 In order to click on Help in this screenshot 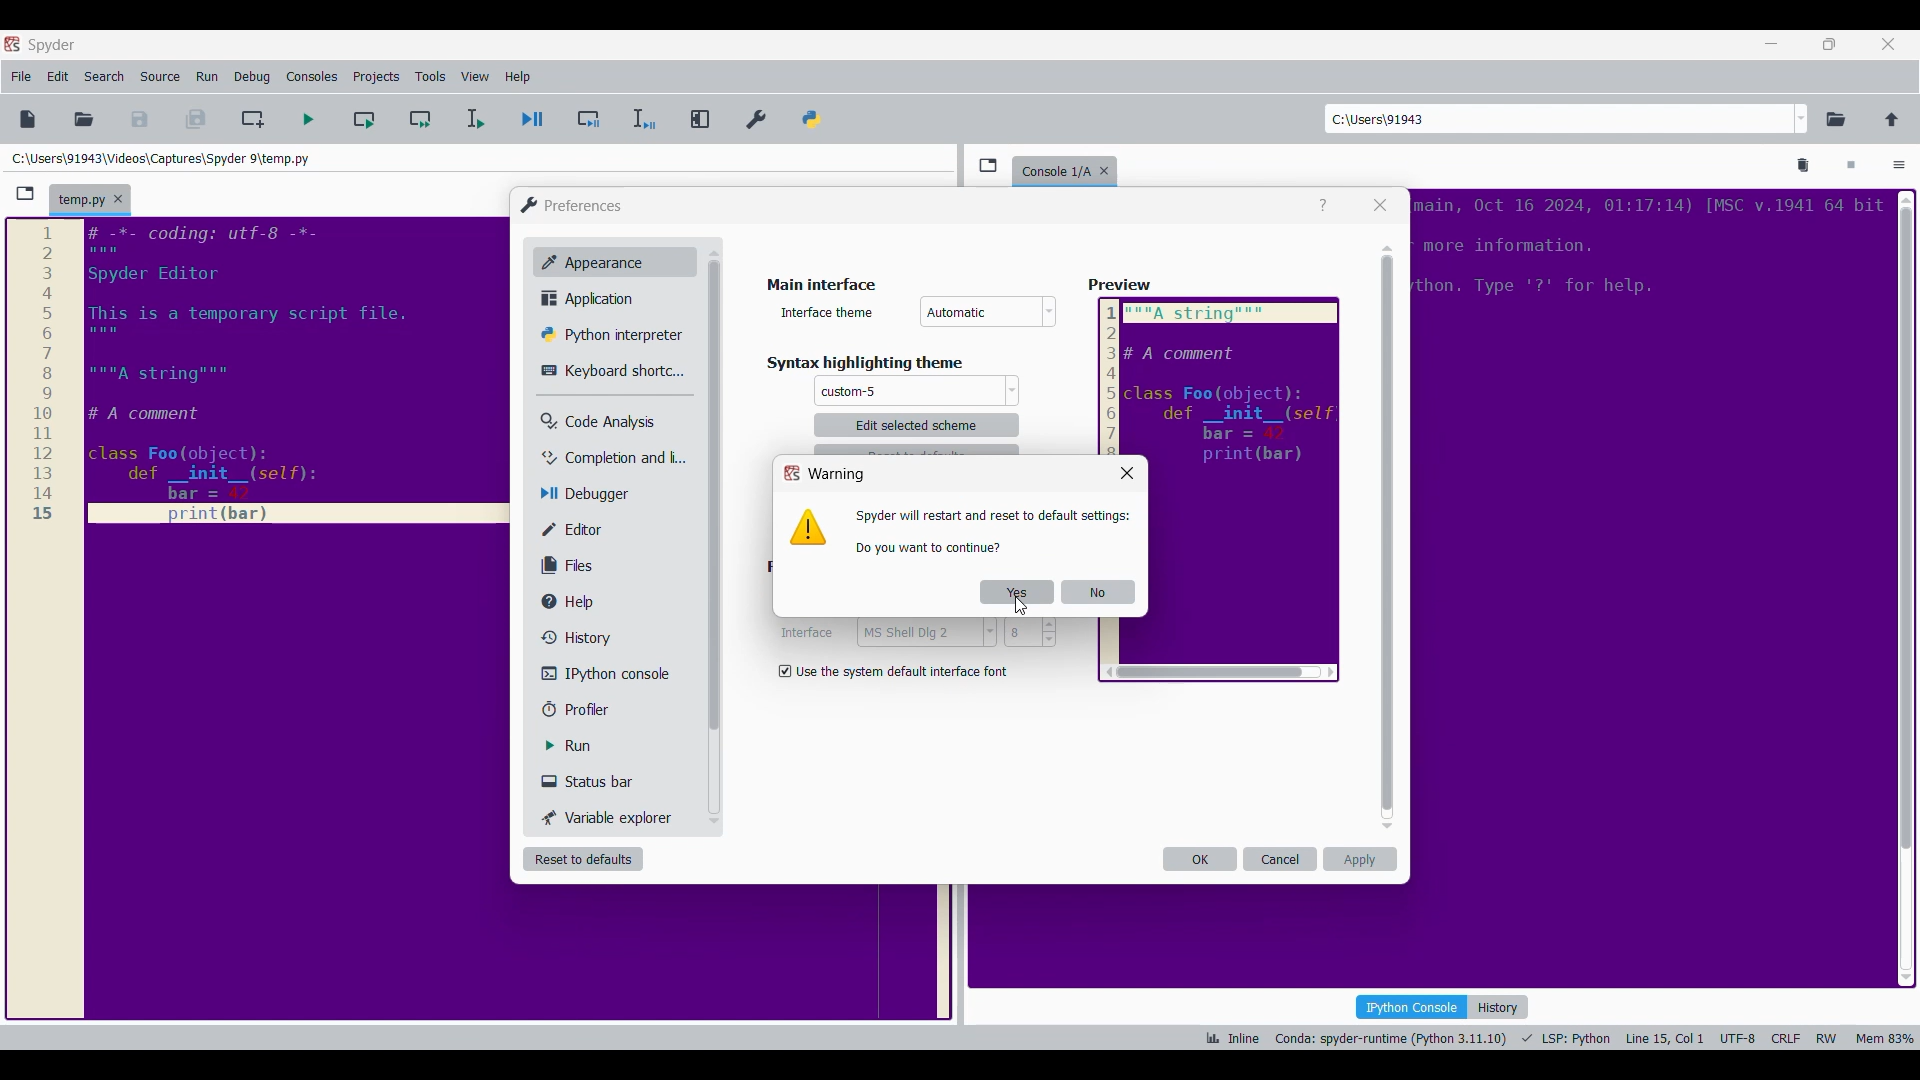, I will do `click(1323, 205)`.